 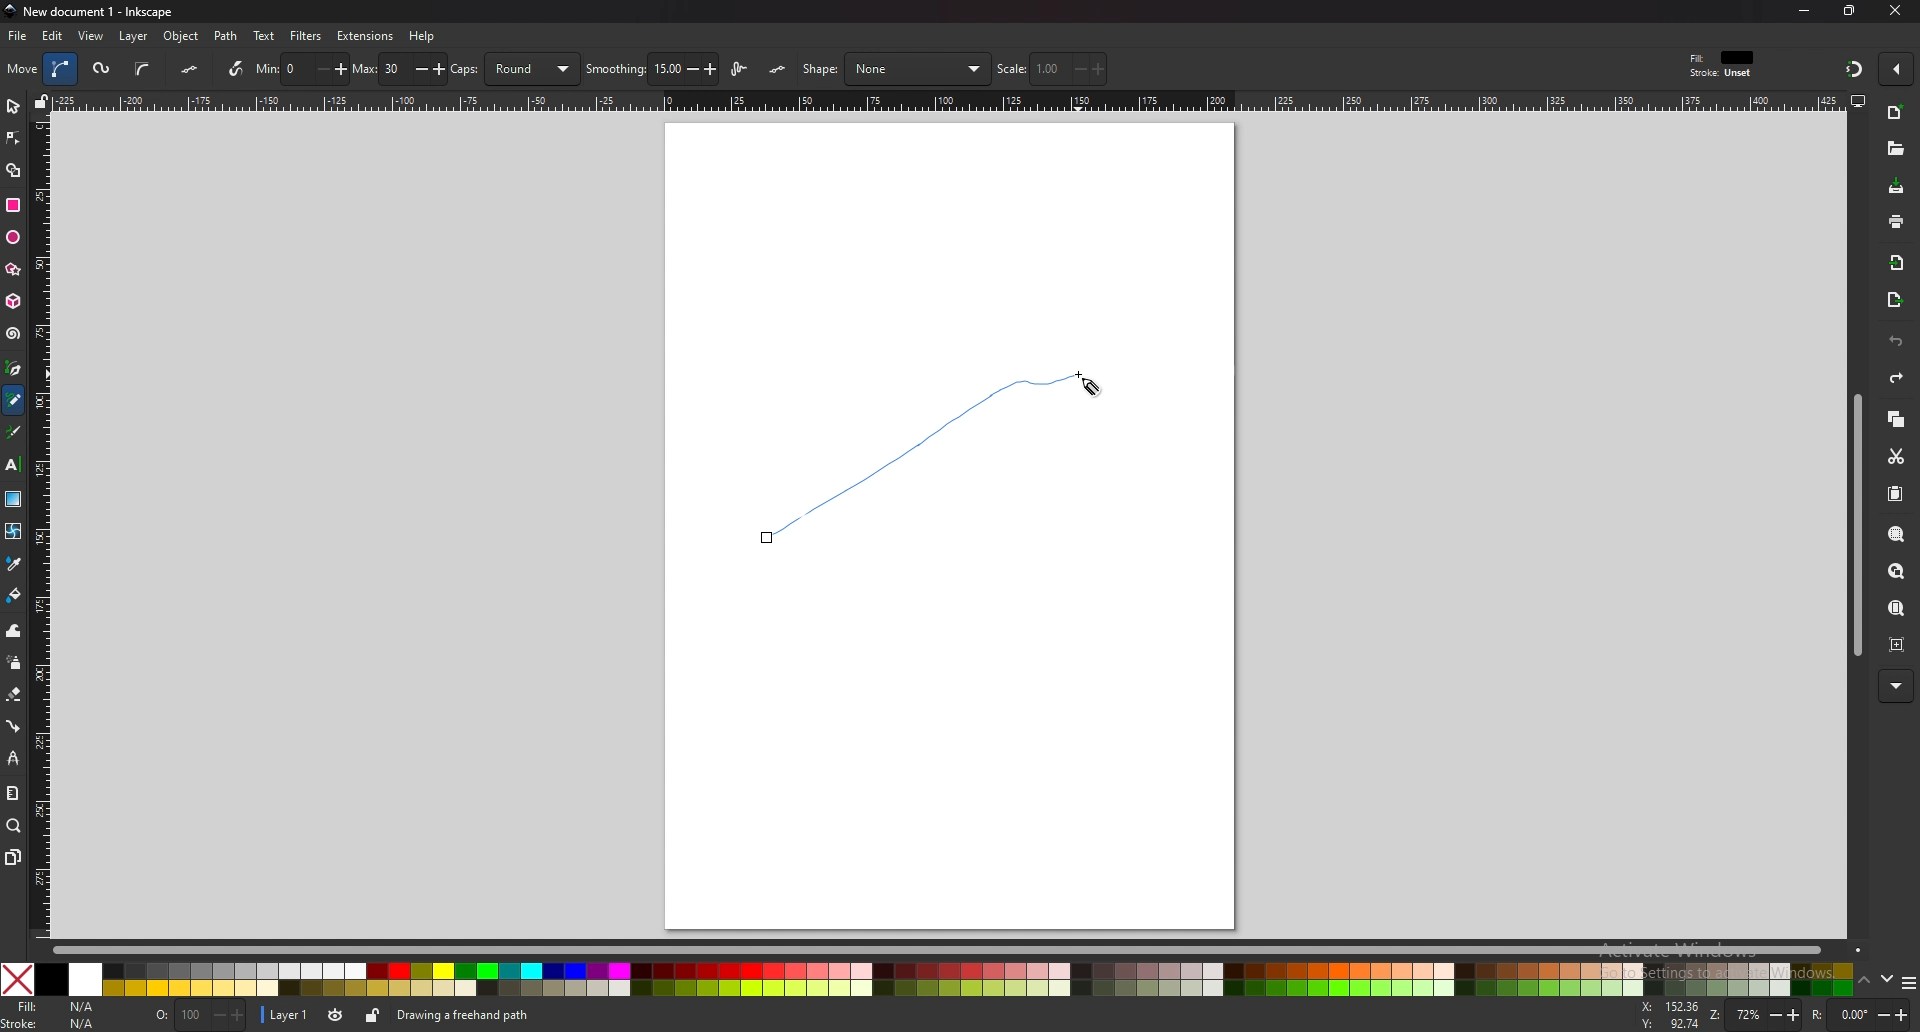 What do you see at coordinates (1893, 456) in the screenshot?
I see `cut` at bounding box center [1893, 456].